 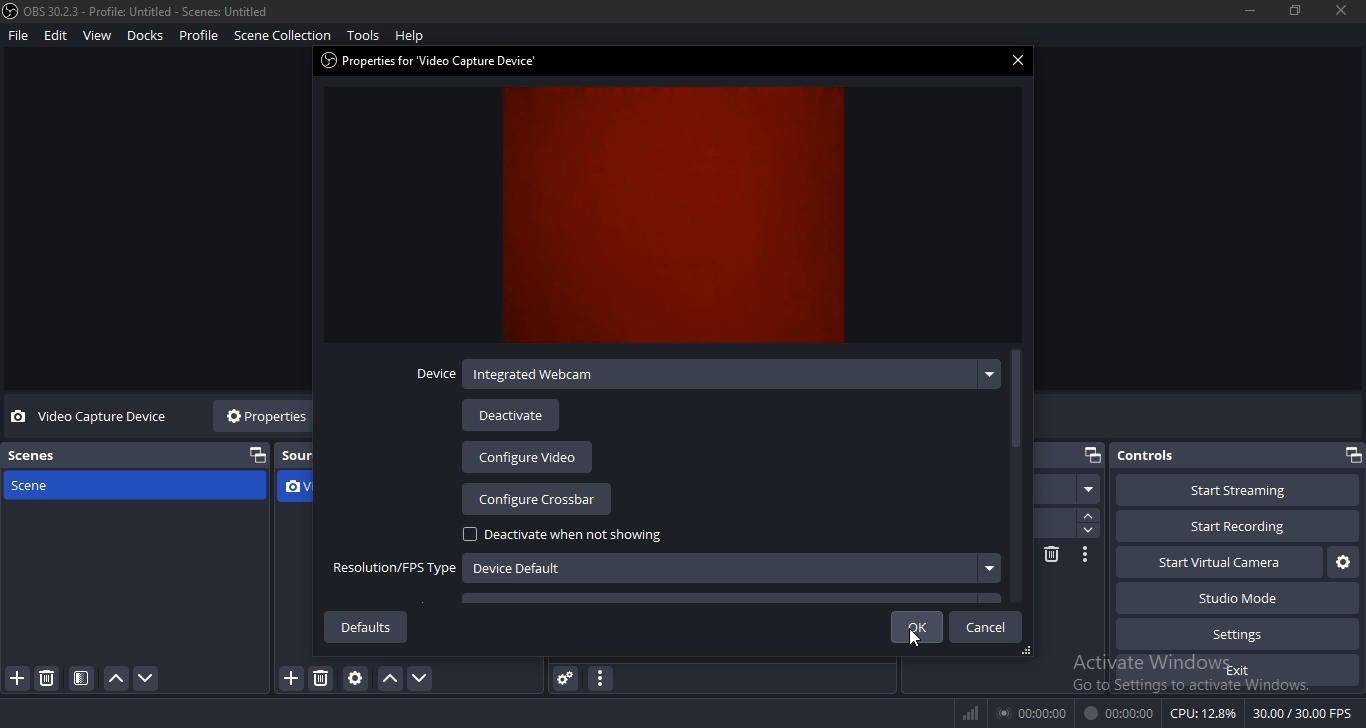 I want to click on configure video, so click(x=527, y=457).